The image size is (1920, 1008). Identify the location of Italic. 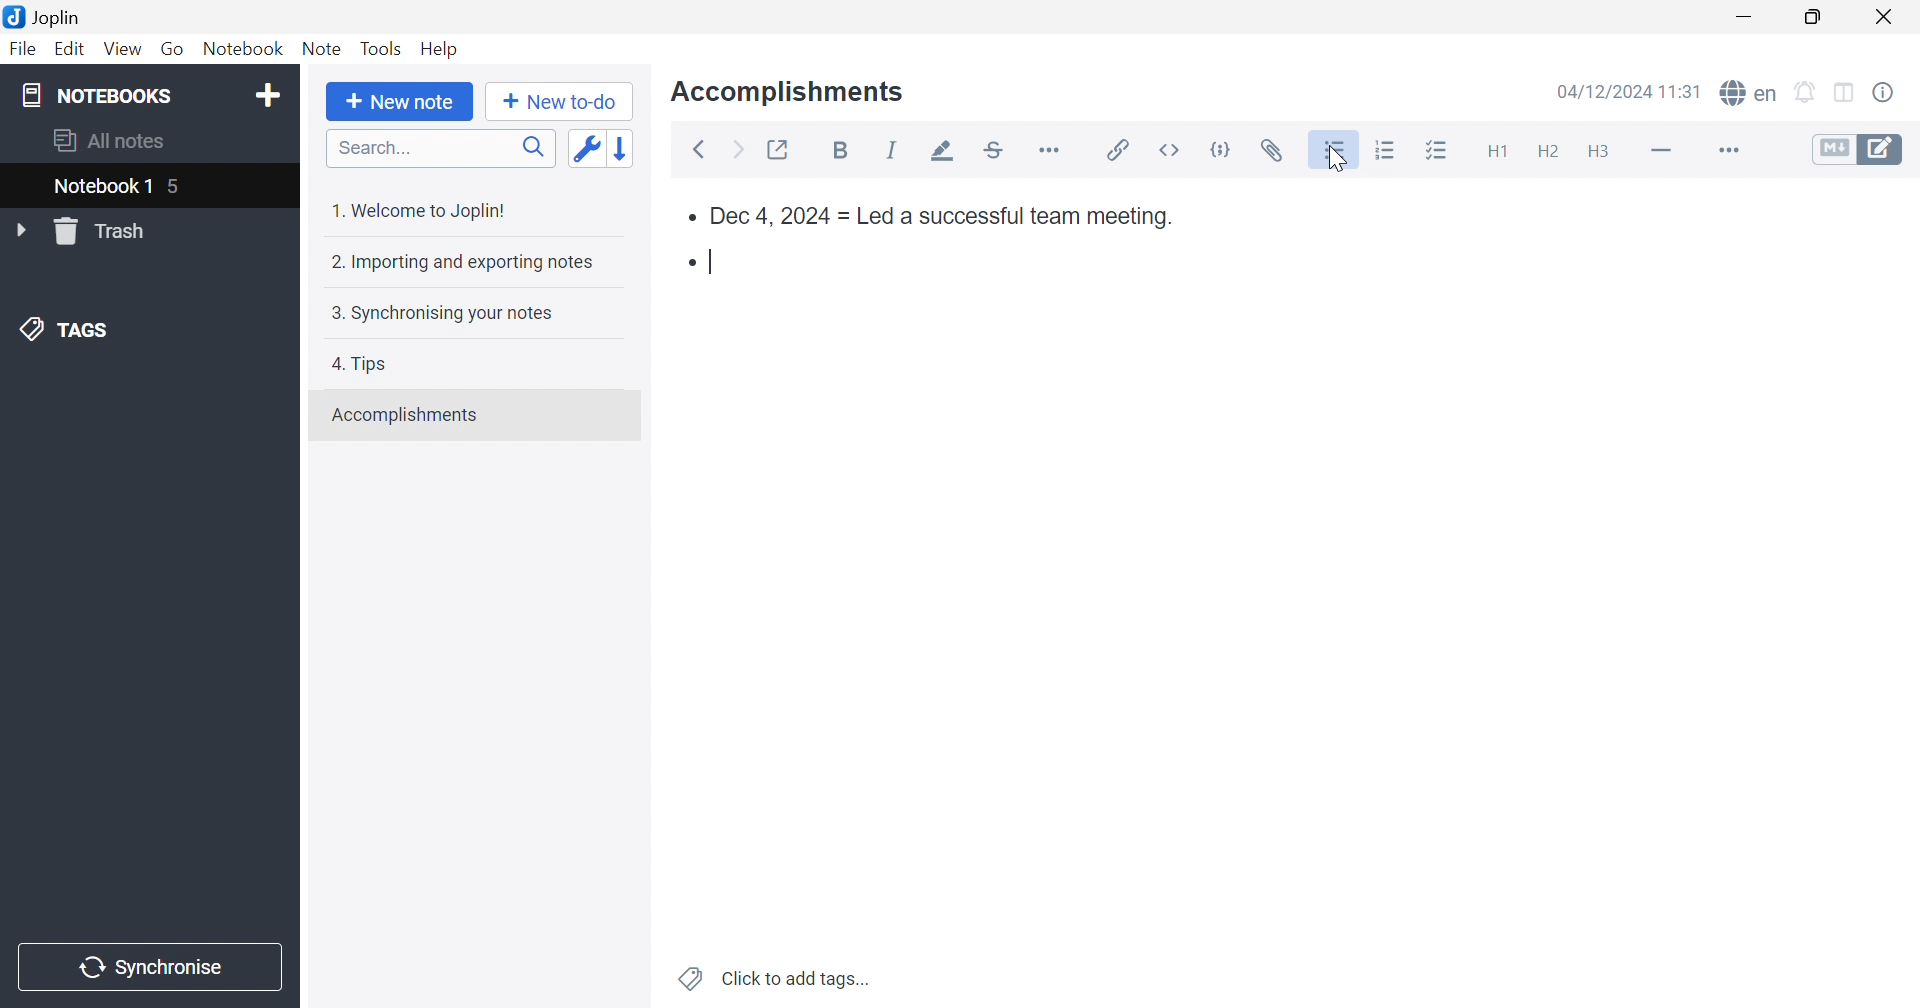
(897, 150).